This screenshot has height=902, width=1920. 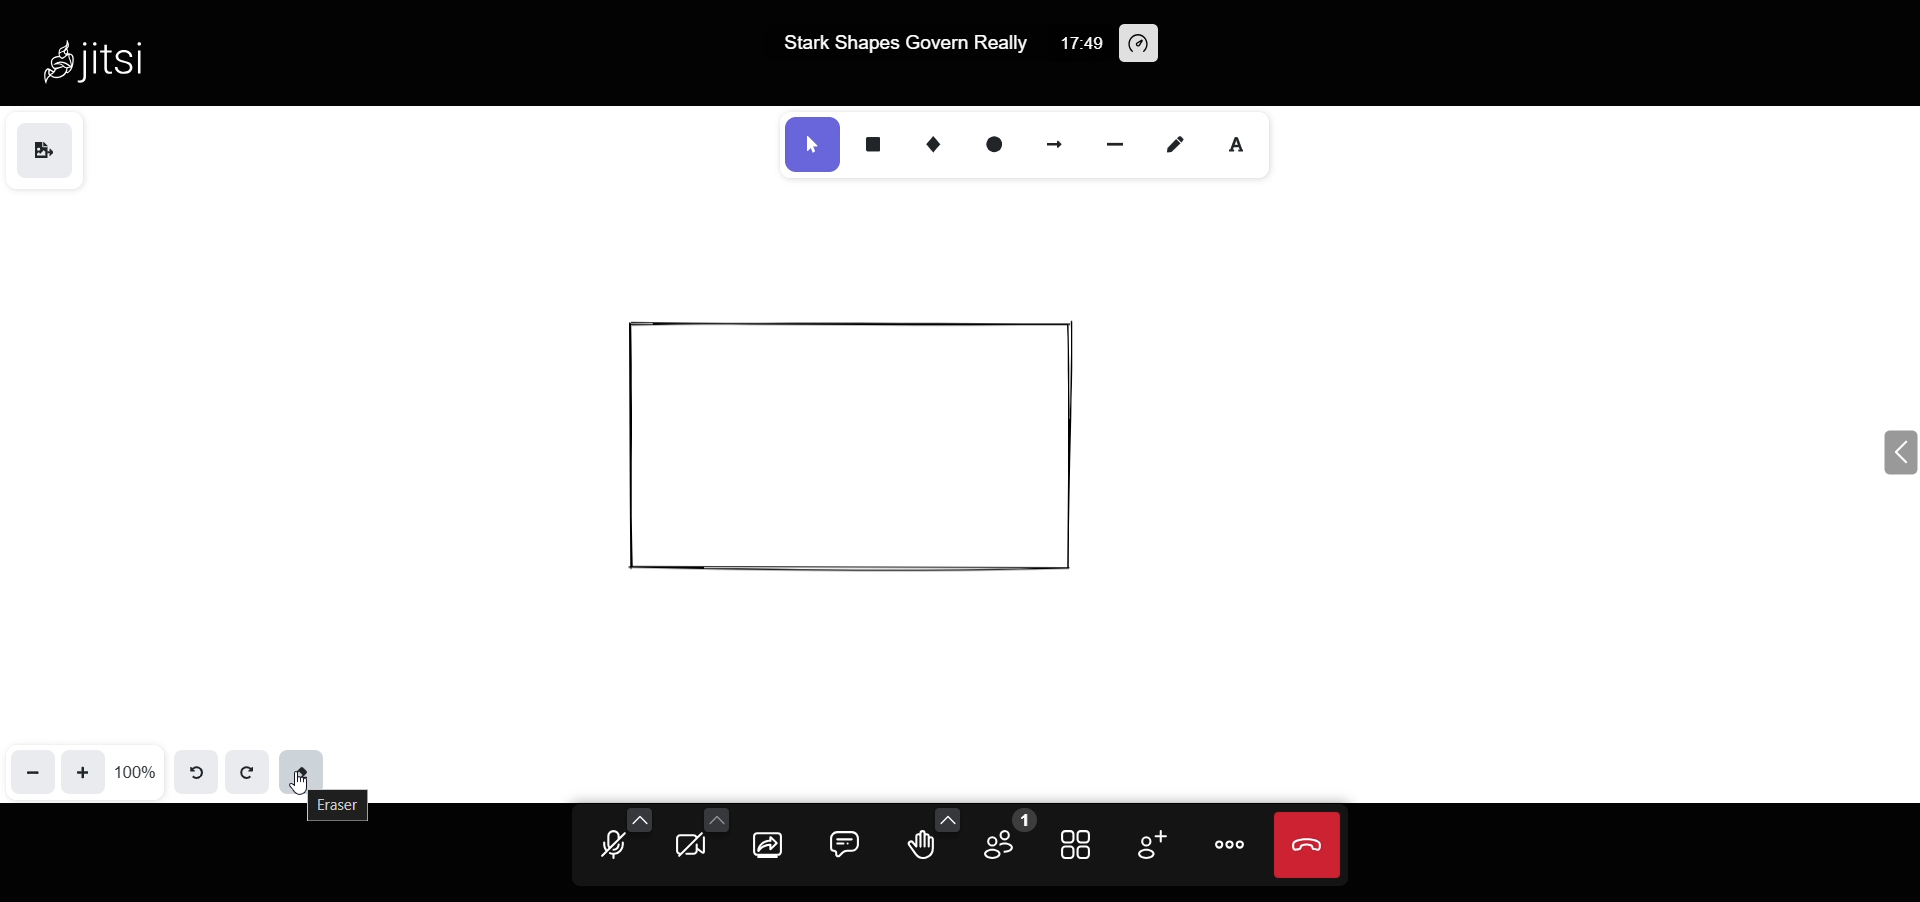 What do you see at coordinates (1003, 836) in the screenshot?
I see `participant` at bounding box center [1003, 836].